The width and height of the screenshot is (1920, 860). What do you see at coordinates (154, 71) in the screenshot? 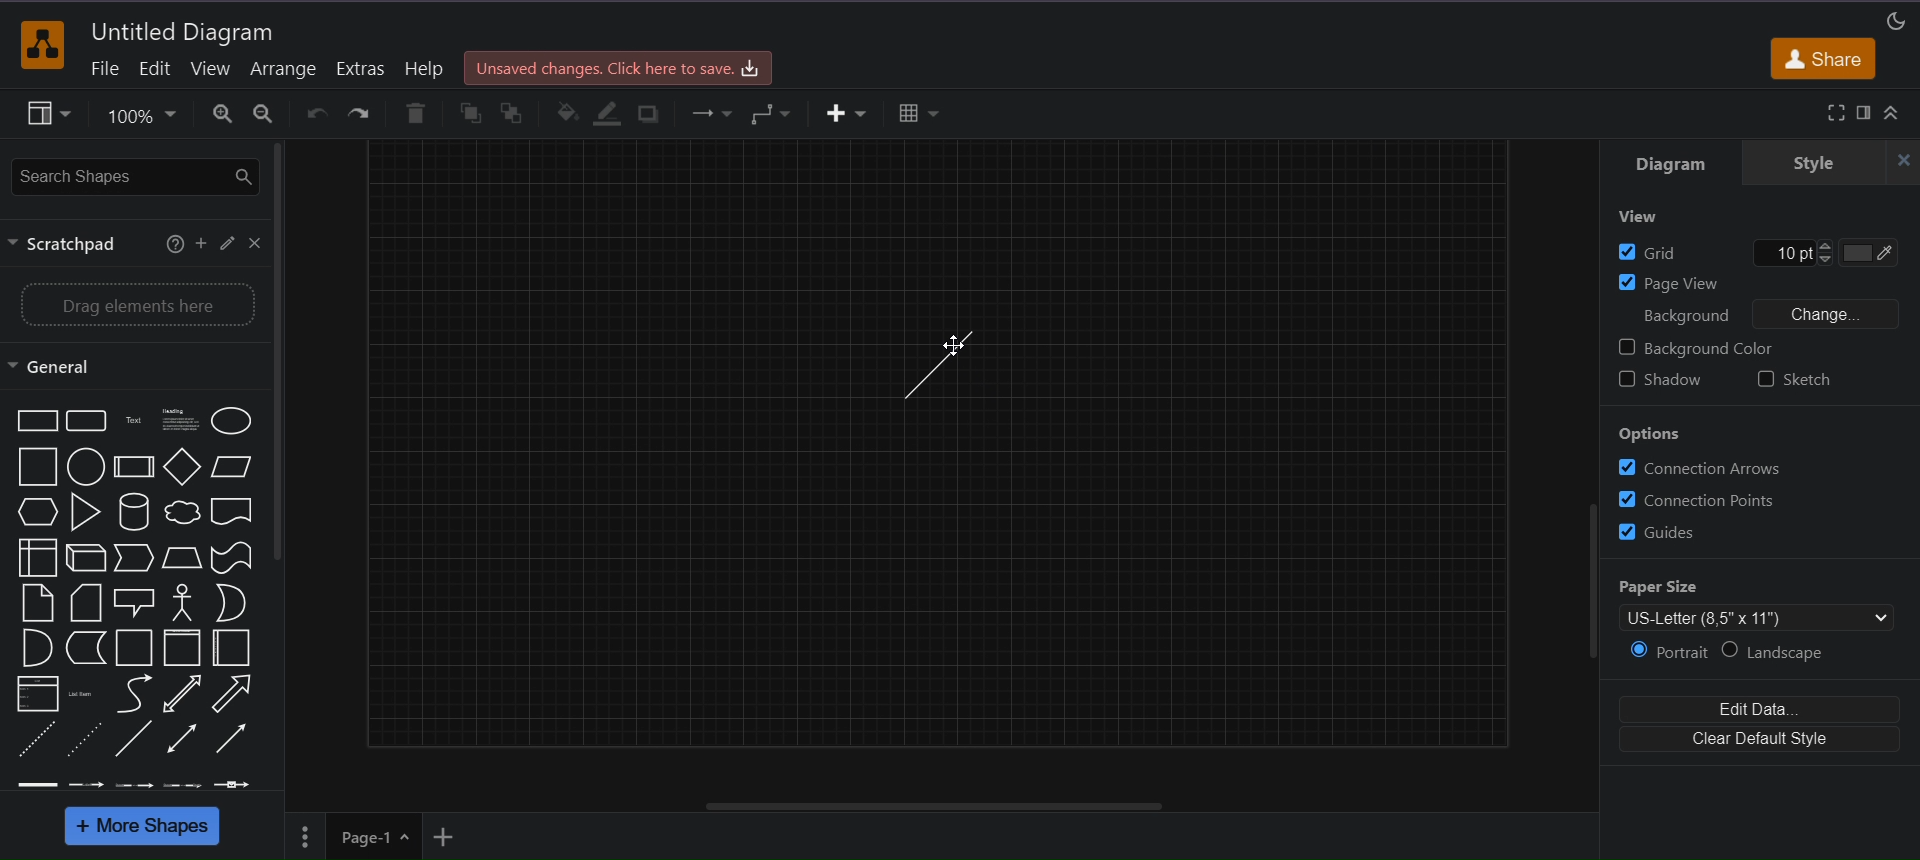
I see `edit` at bounding box center [154, 71].